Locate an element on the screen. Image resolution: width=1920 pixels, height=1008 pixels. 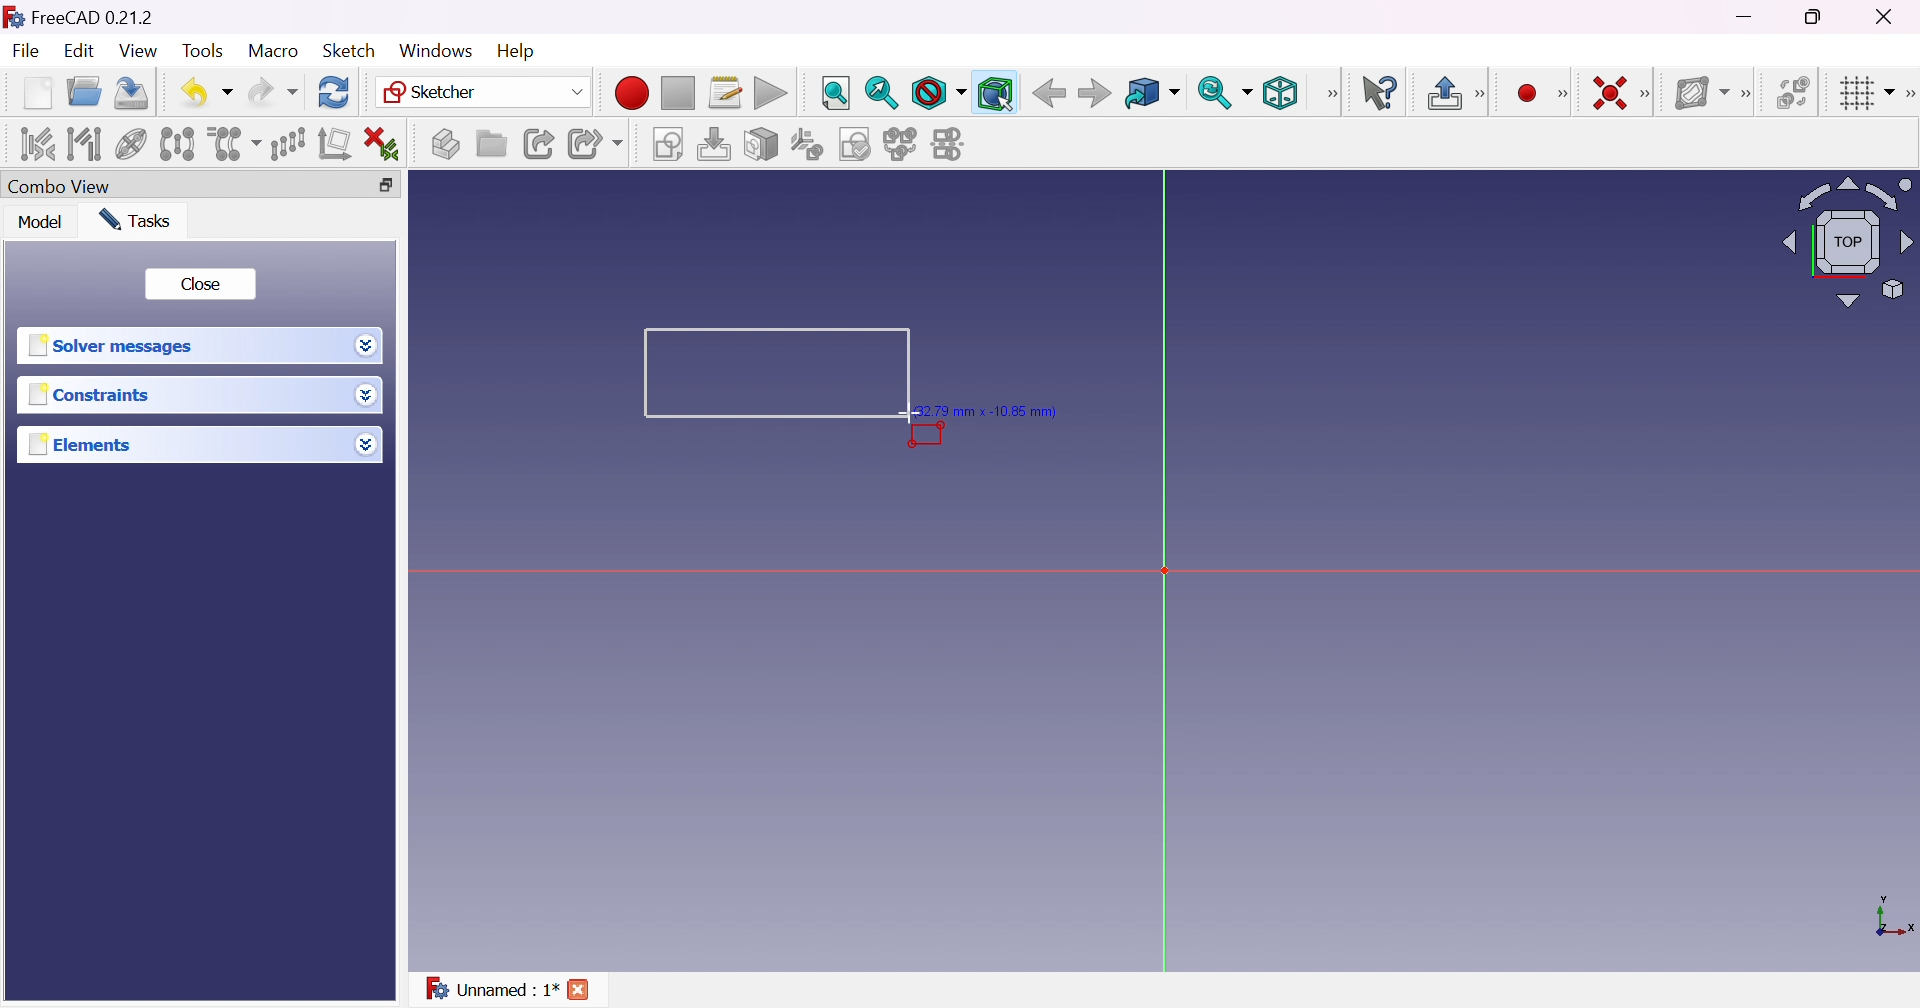
icon is located at coordinates (13, 17).